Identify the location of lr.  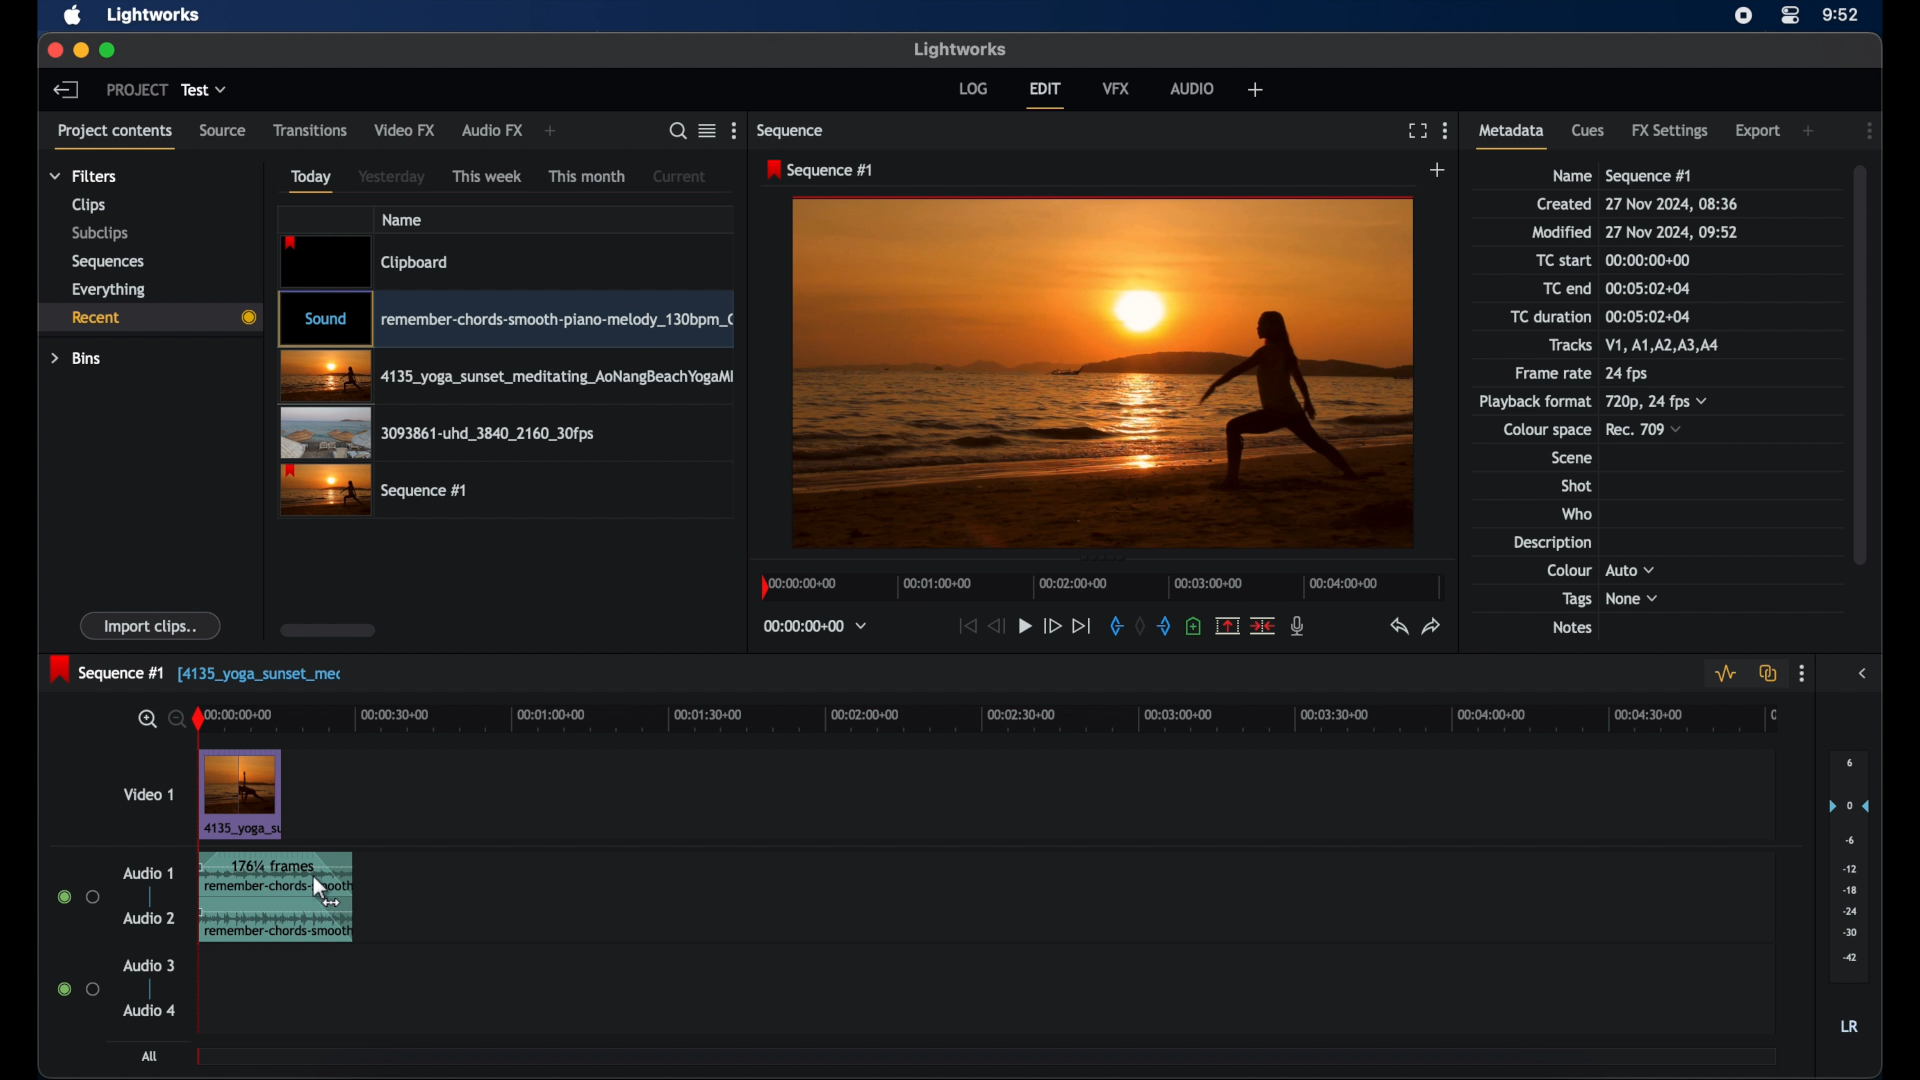
(1849, 1026).